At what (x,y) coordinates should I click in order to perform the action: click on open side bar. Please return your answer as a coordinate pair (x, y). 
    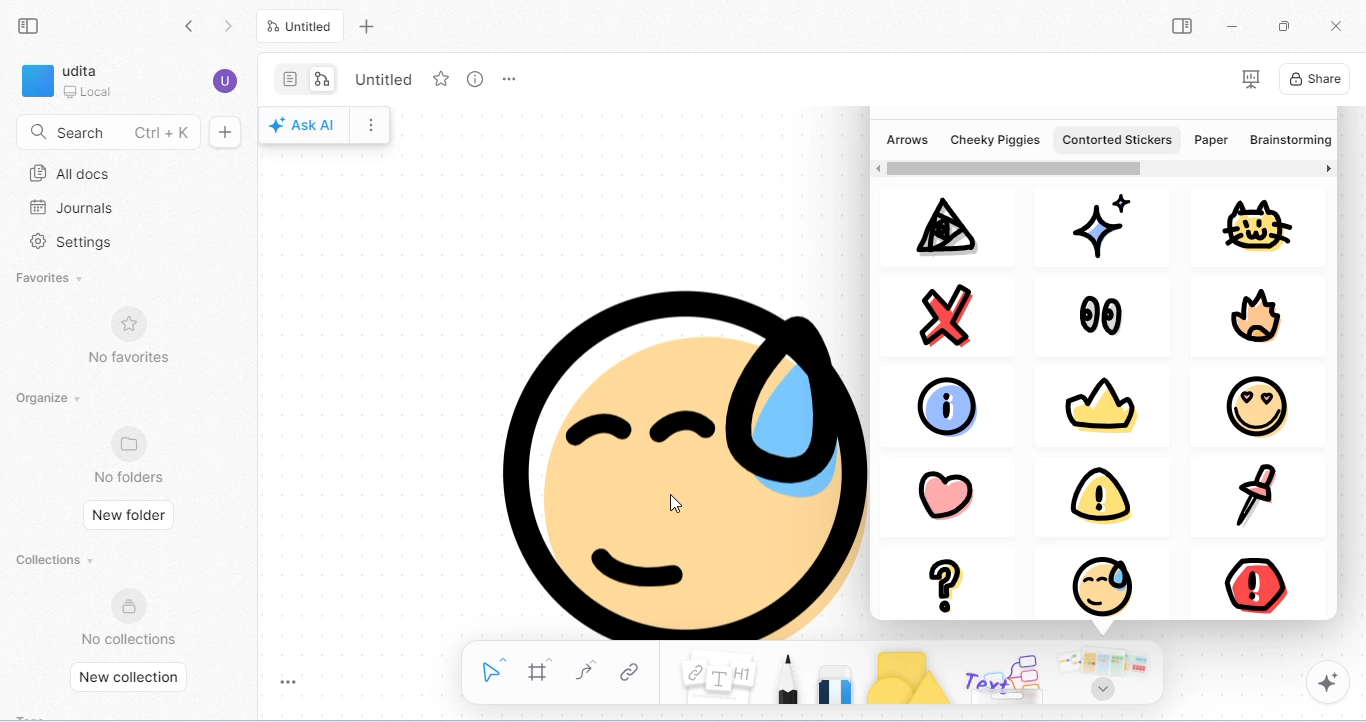
    Looking at the image, I should click on (1183, 26).